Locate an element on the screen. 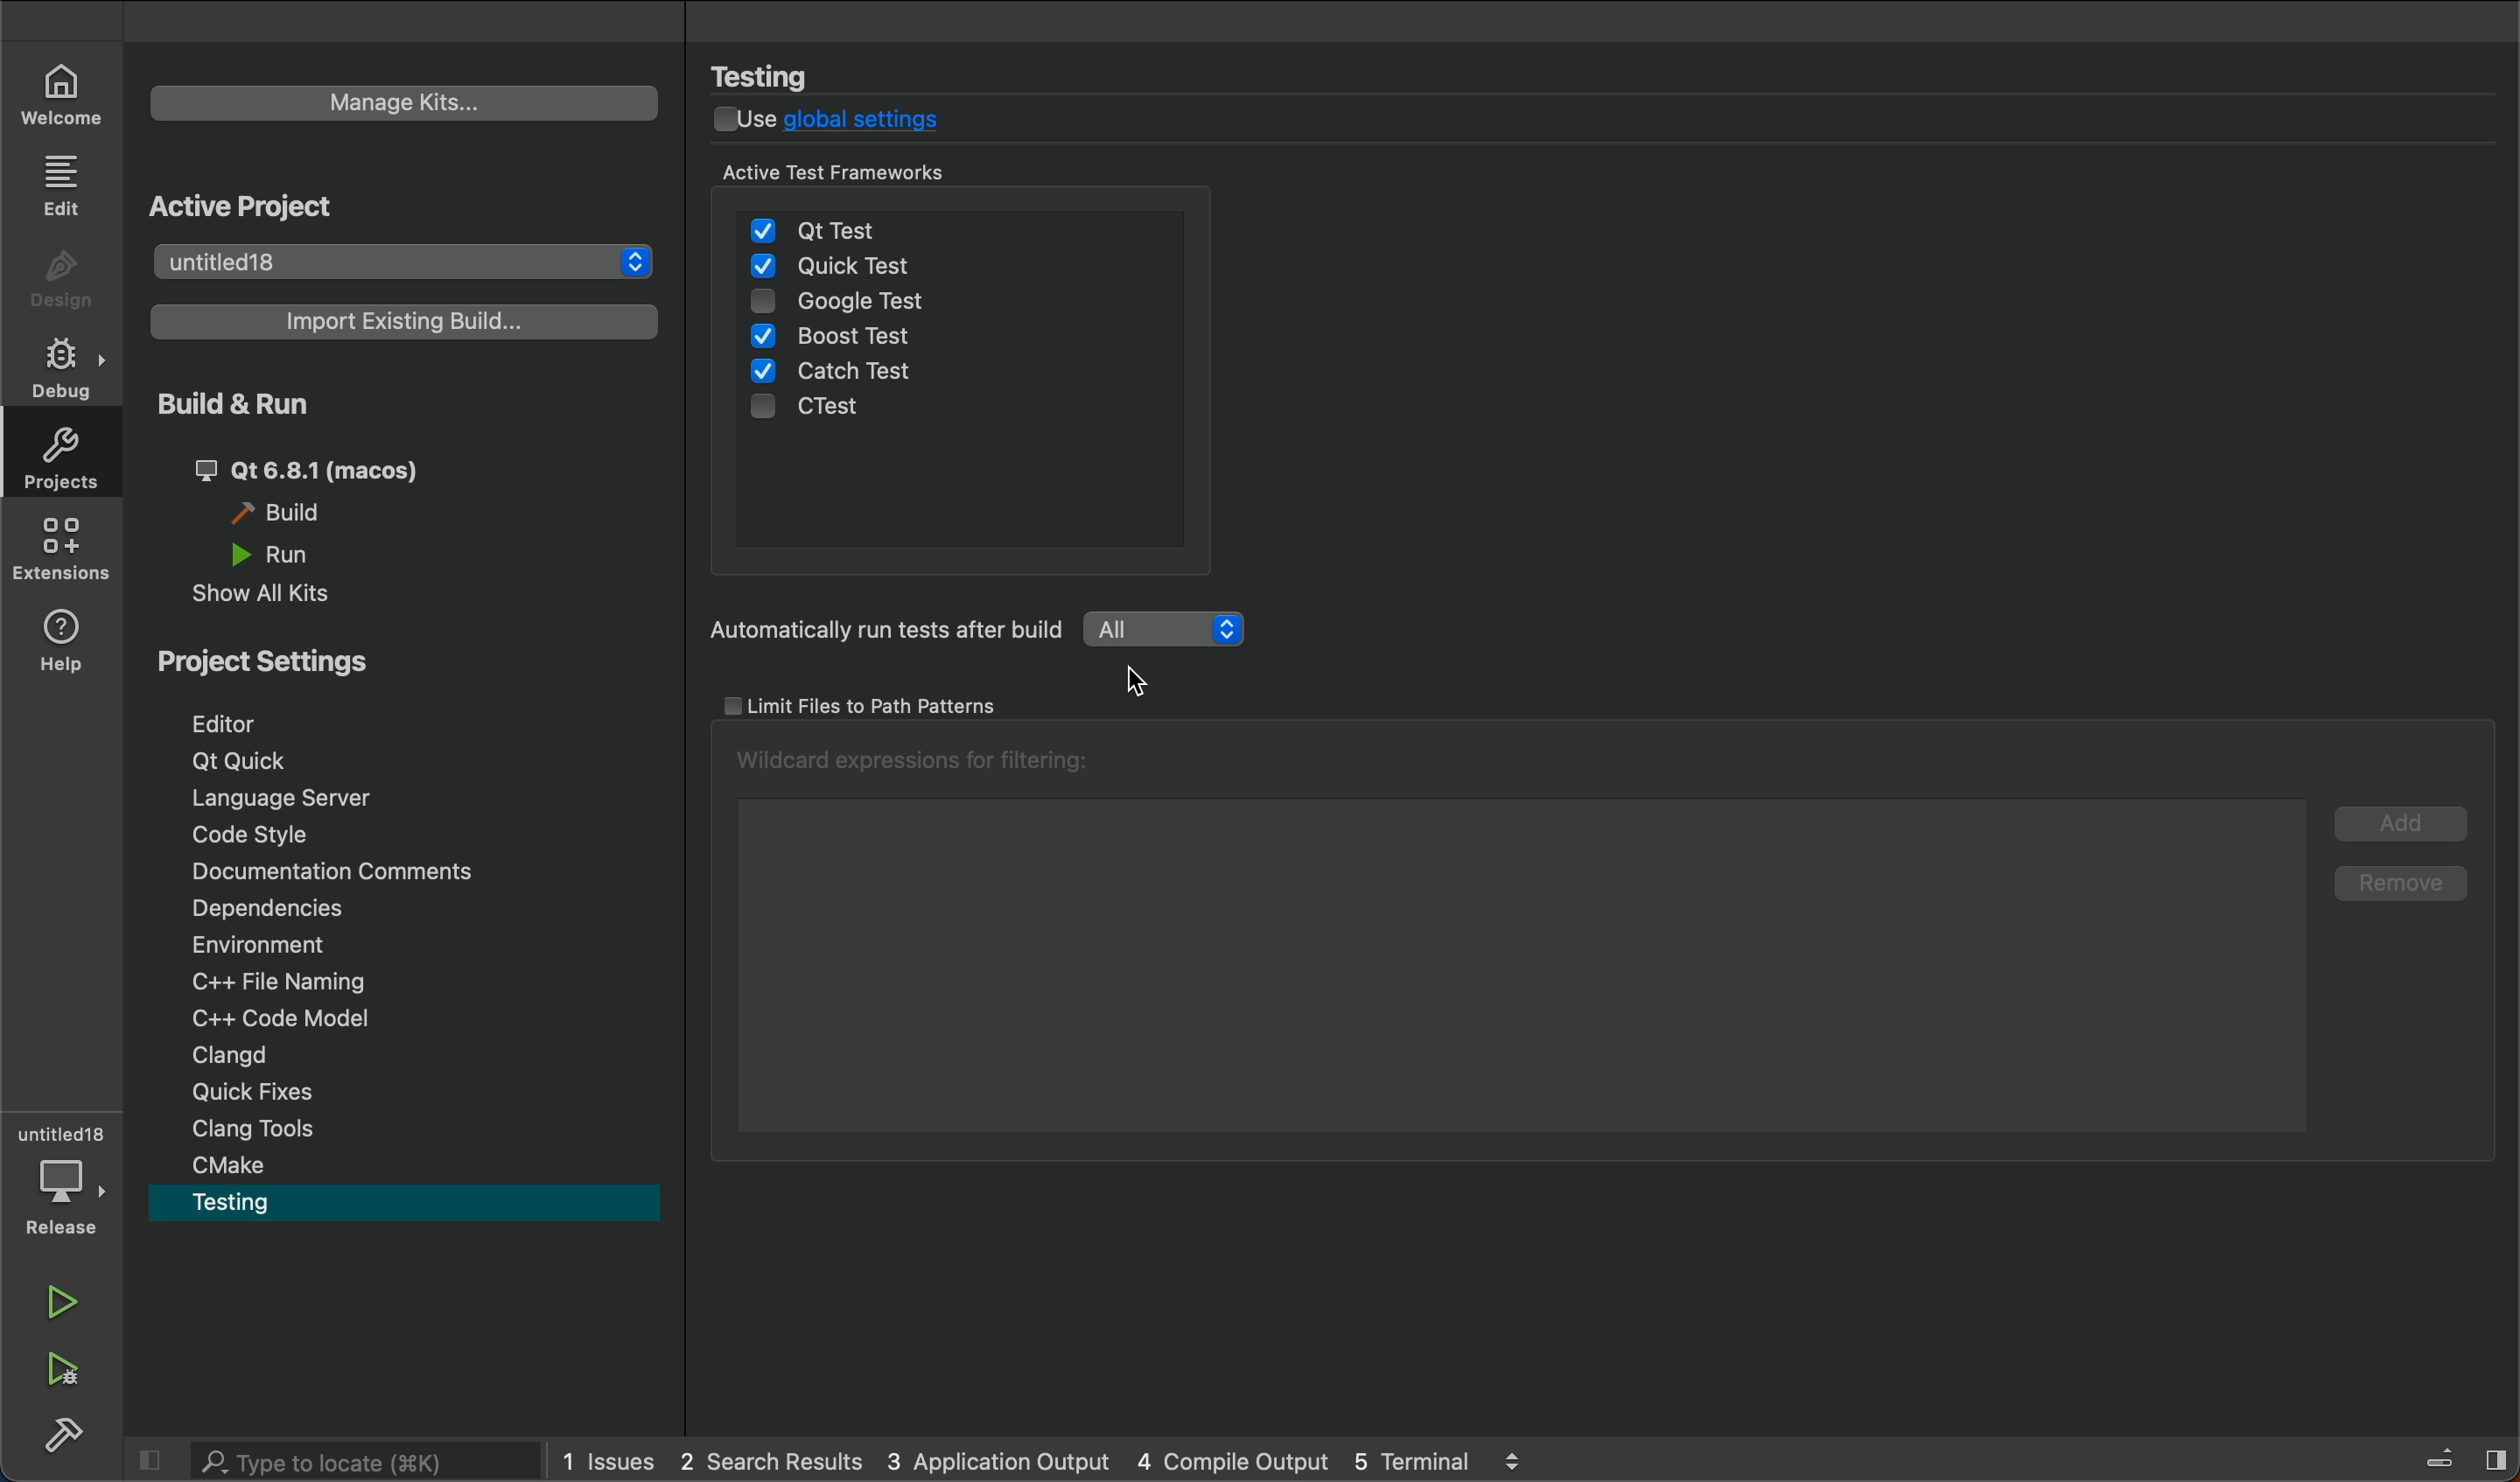 This screenshot has width=2520, height=1482. close sidebar is located at coordinates (2459, 1459).